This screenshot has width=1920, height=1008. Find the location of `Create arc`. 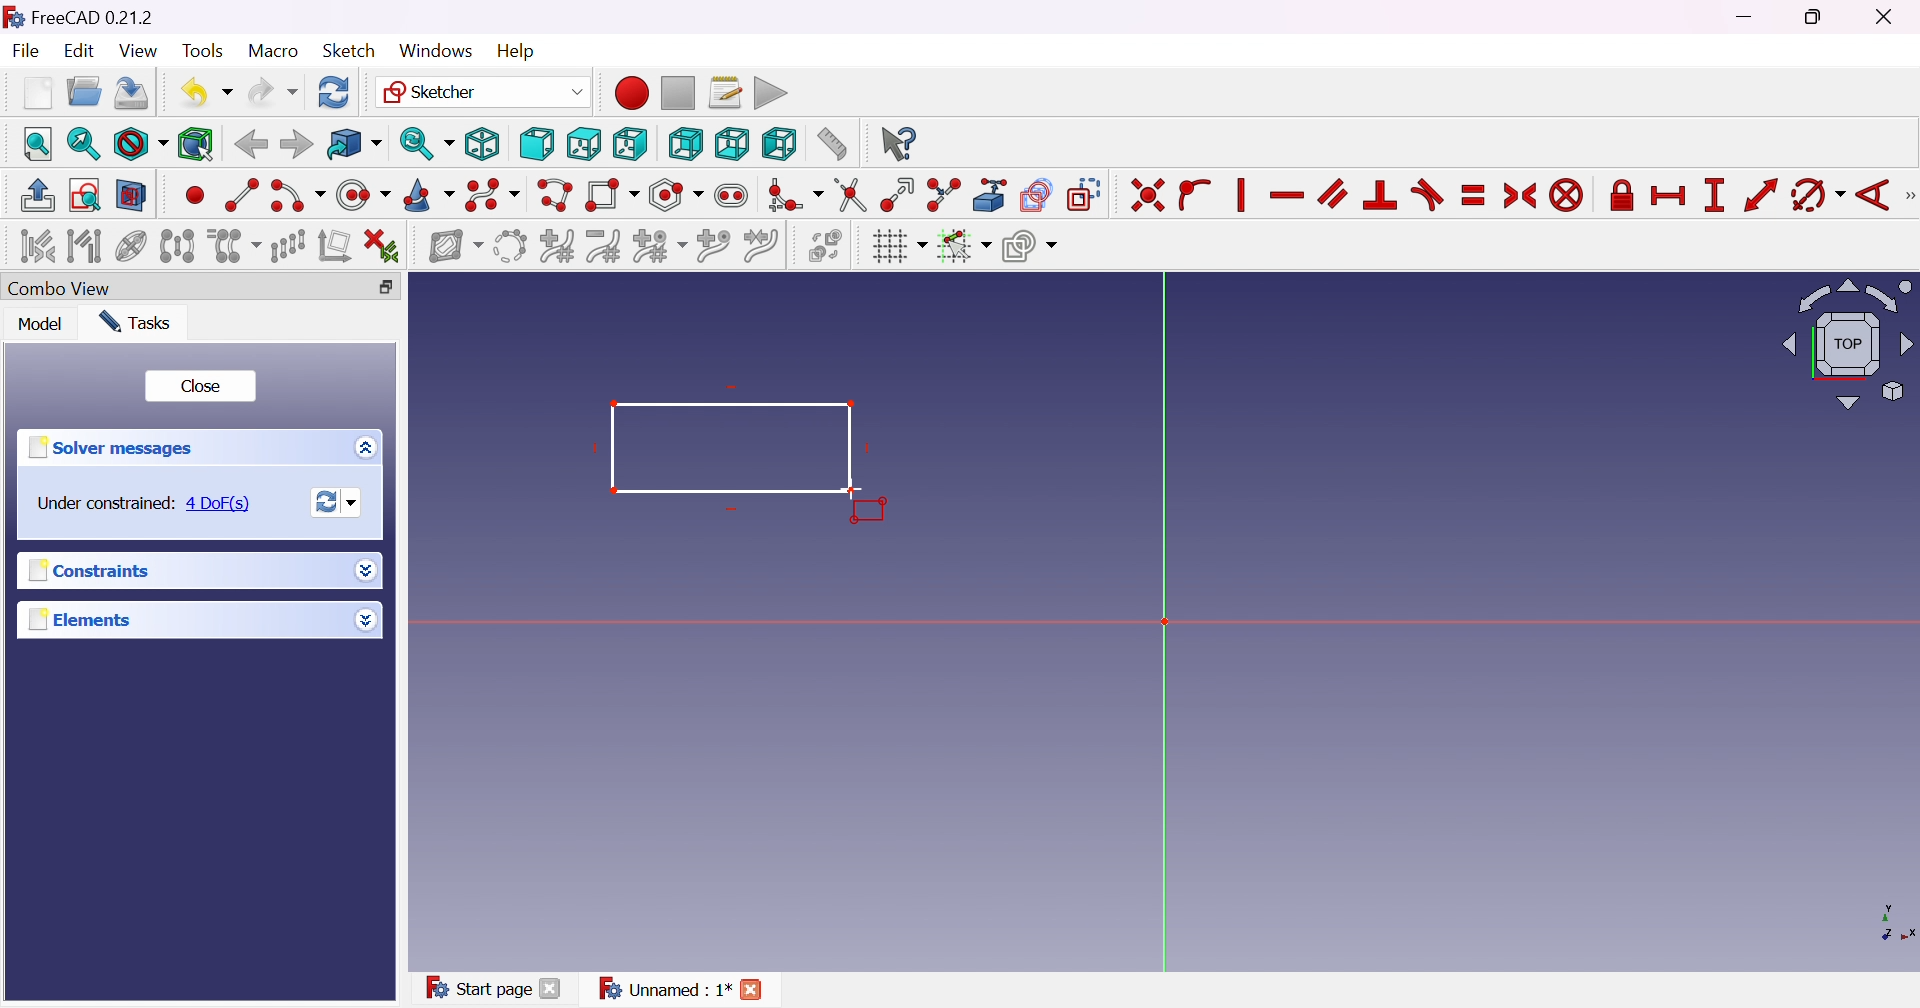

Create arc is located at coordinates (296, 199).